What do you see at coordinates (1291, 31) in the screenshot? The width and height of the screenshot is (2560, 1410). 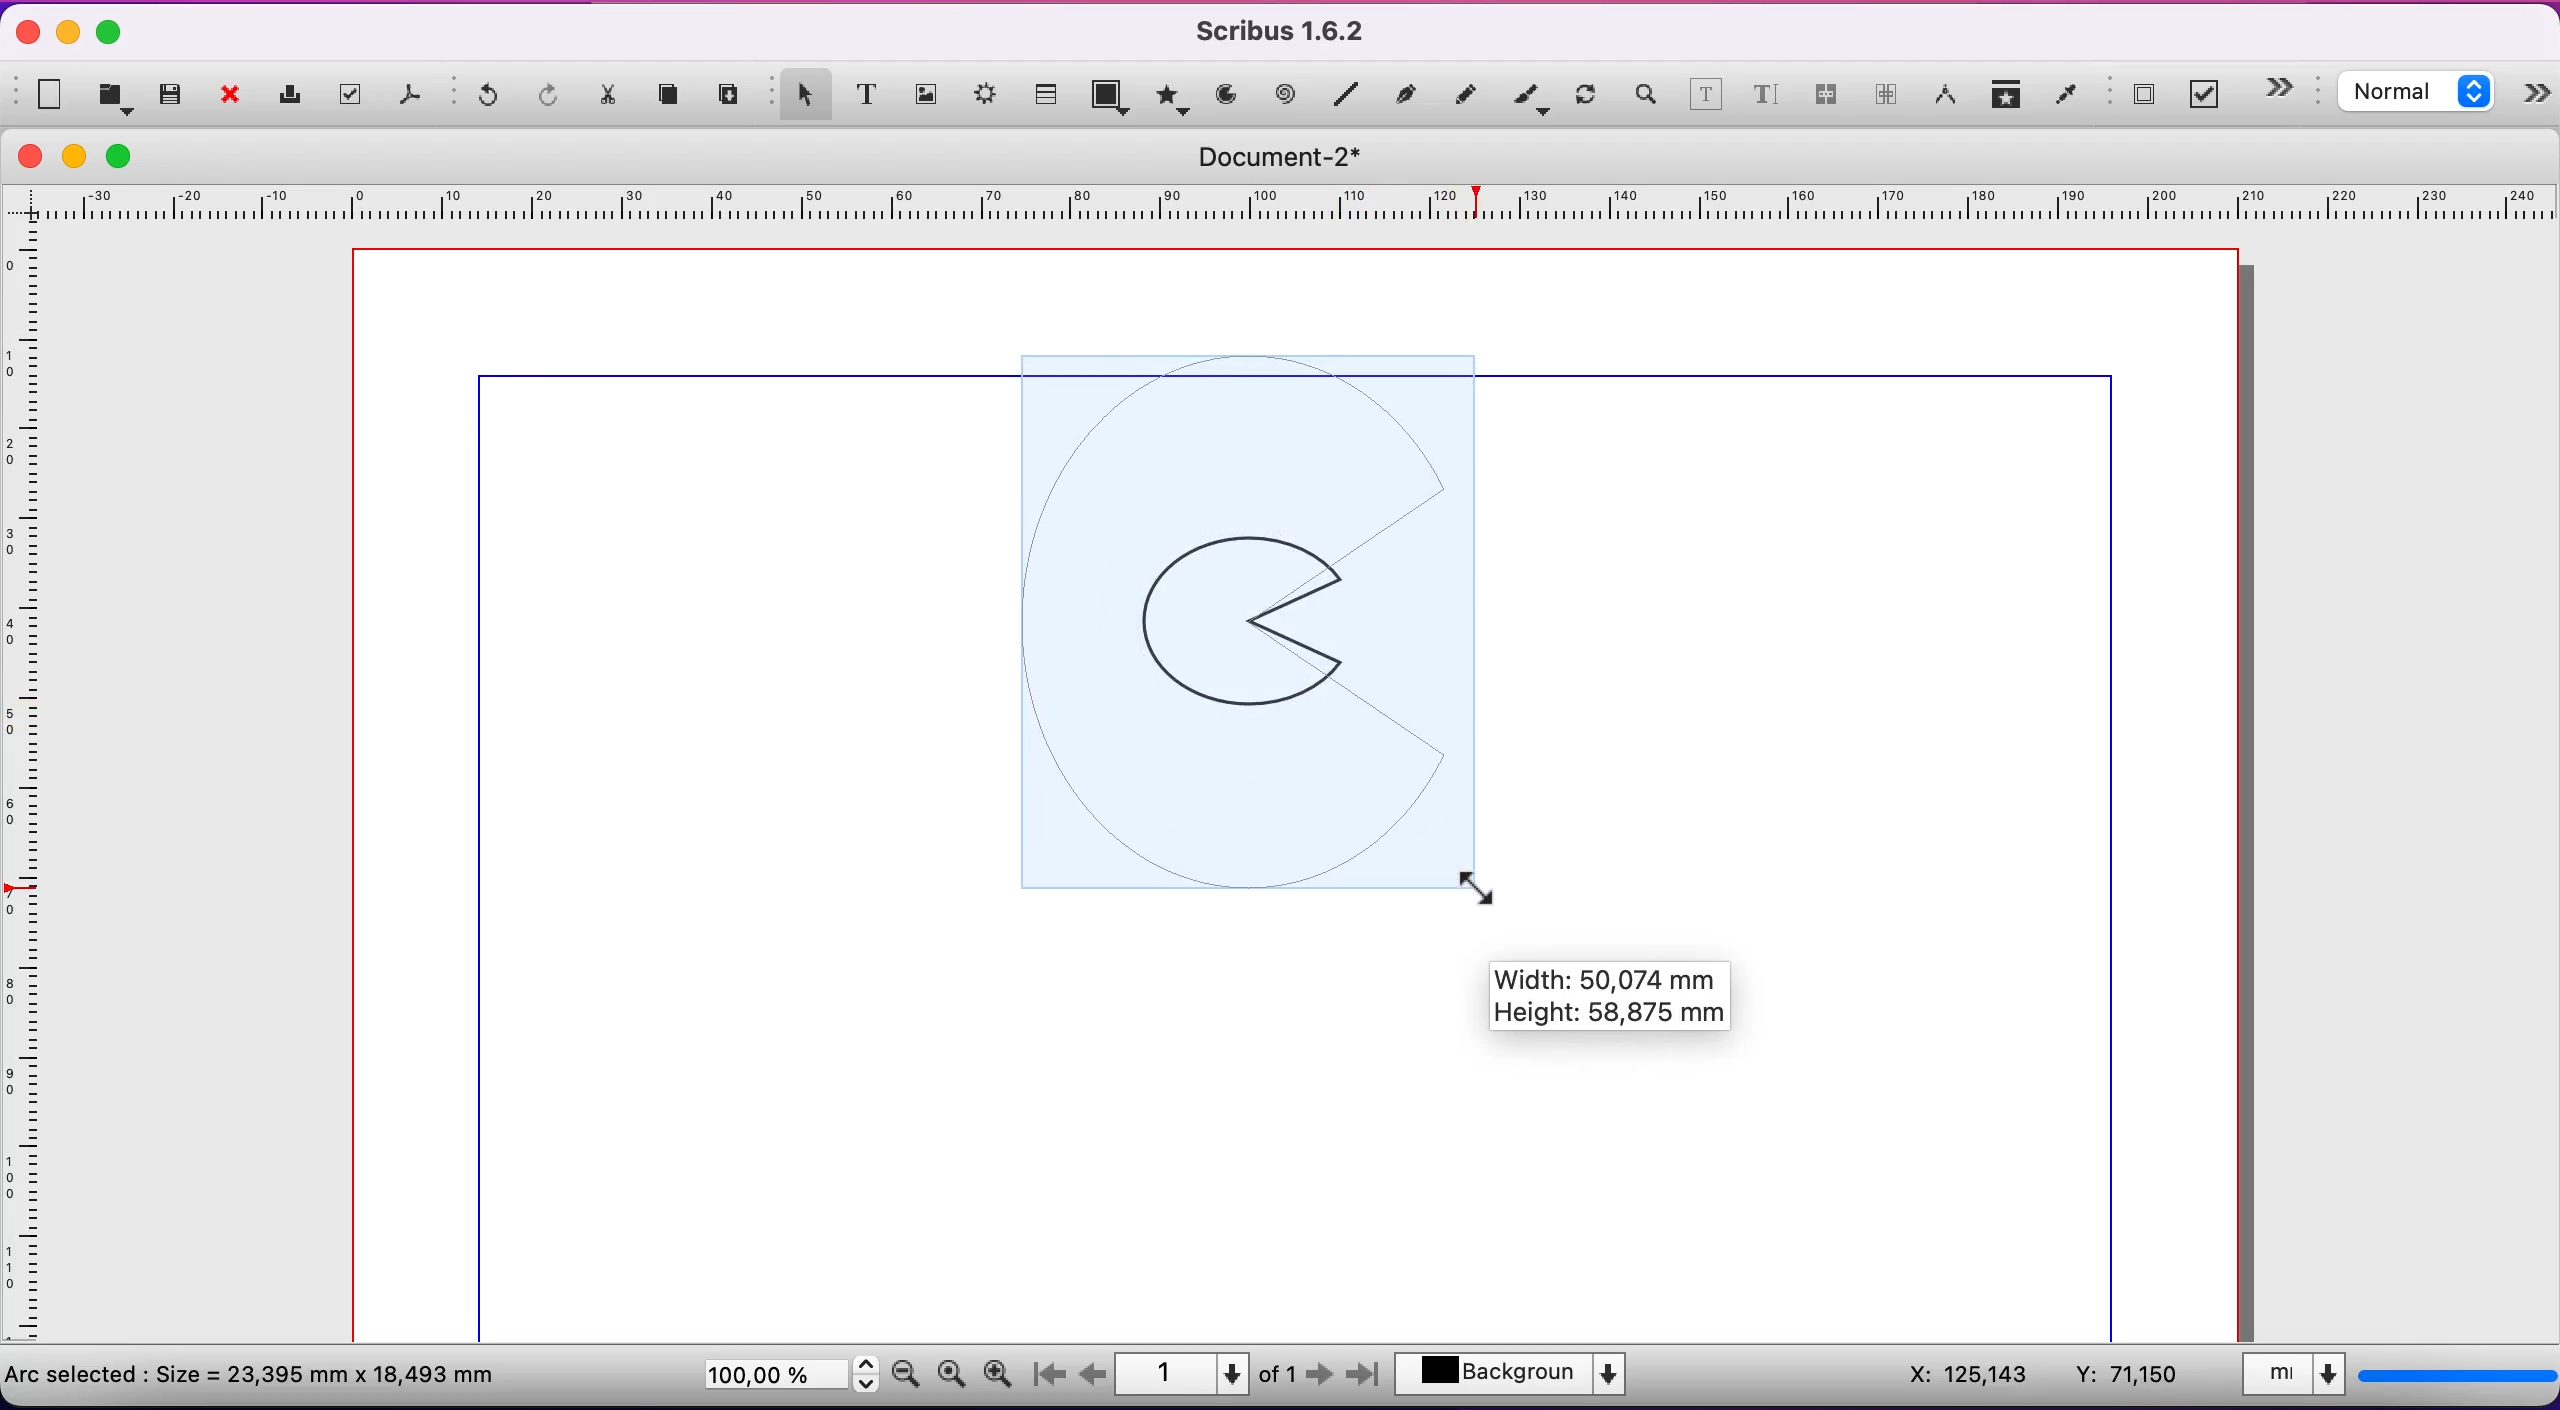 I see `scribus` at bounding box center [1291, 31].